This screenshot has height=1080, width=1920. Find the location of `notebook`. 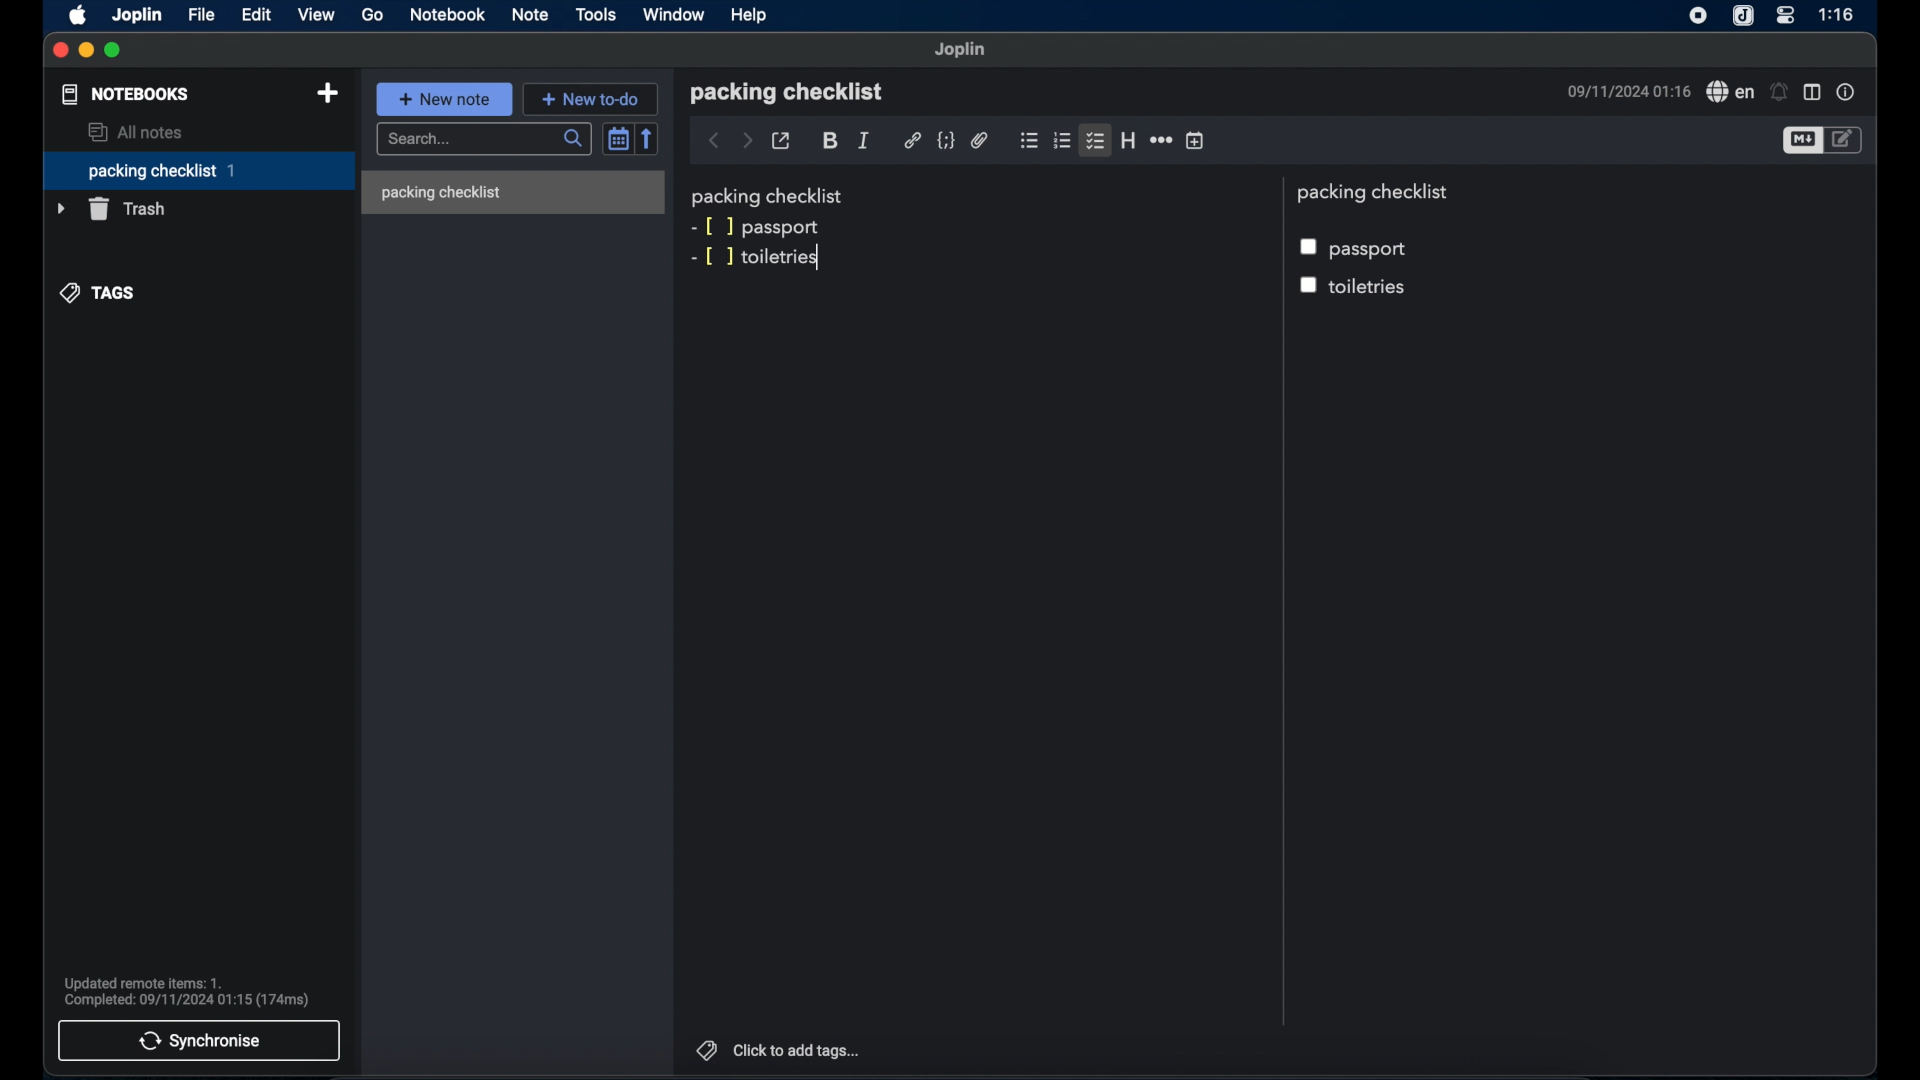

notebook is located at coordinates (447, 15).